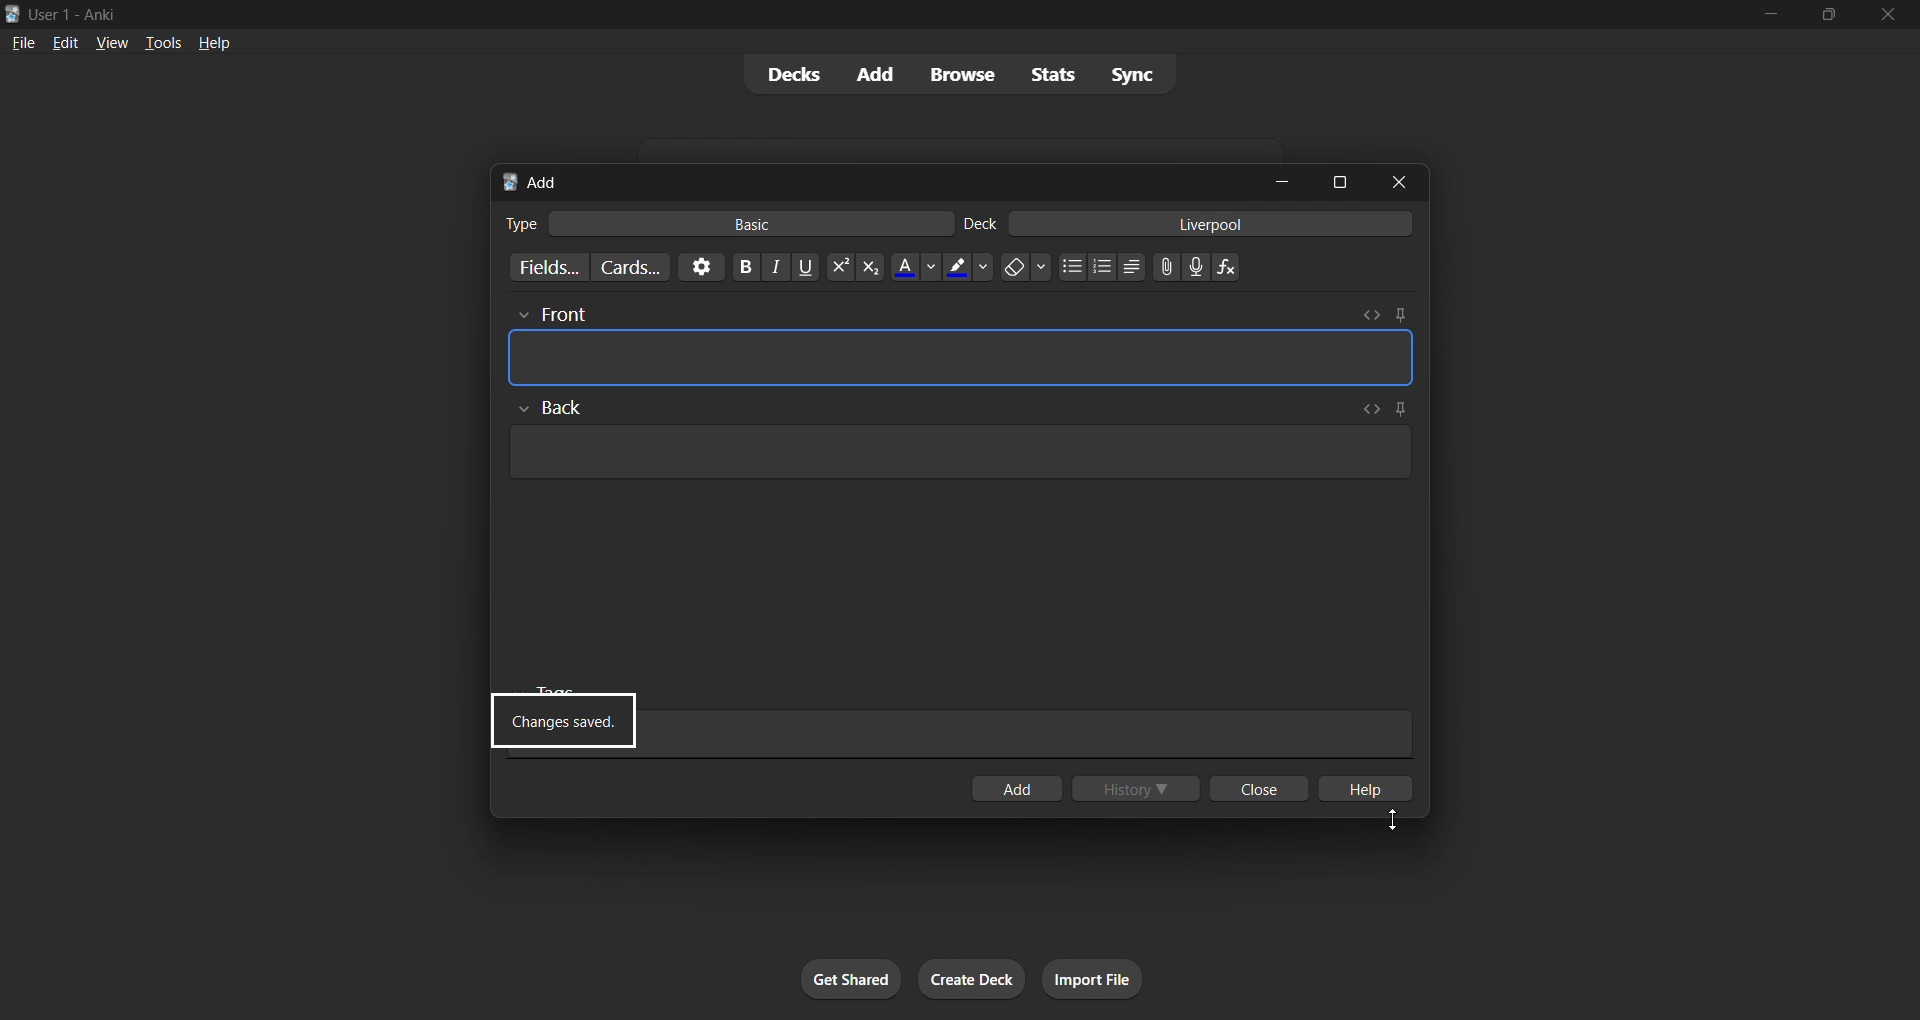 Image resolution: width=1920 pixels, height=1020 pixels. What do you see at coordinates (912, 267) in the screenshot?
I see `text color` at bounding box center [912, 267].